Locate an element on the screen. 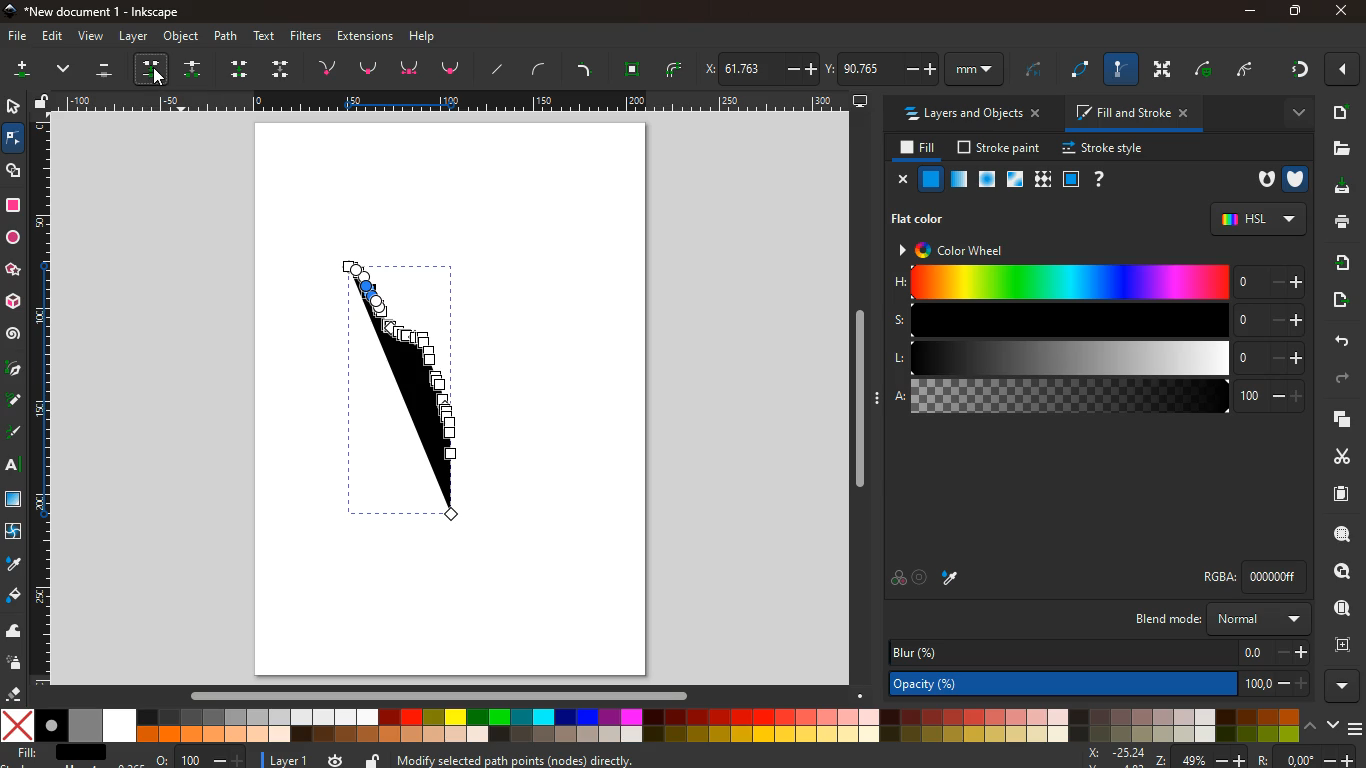  erase is located at coordinates (14, 694).